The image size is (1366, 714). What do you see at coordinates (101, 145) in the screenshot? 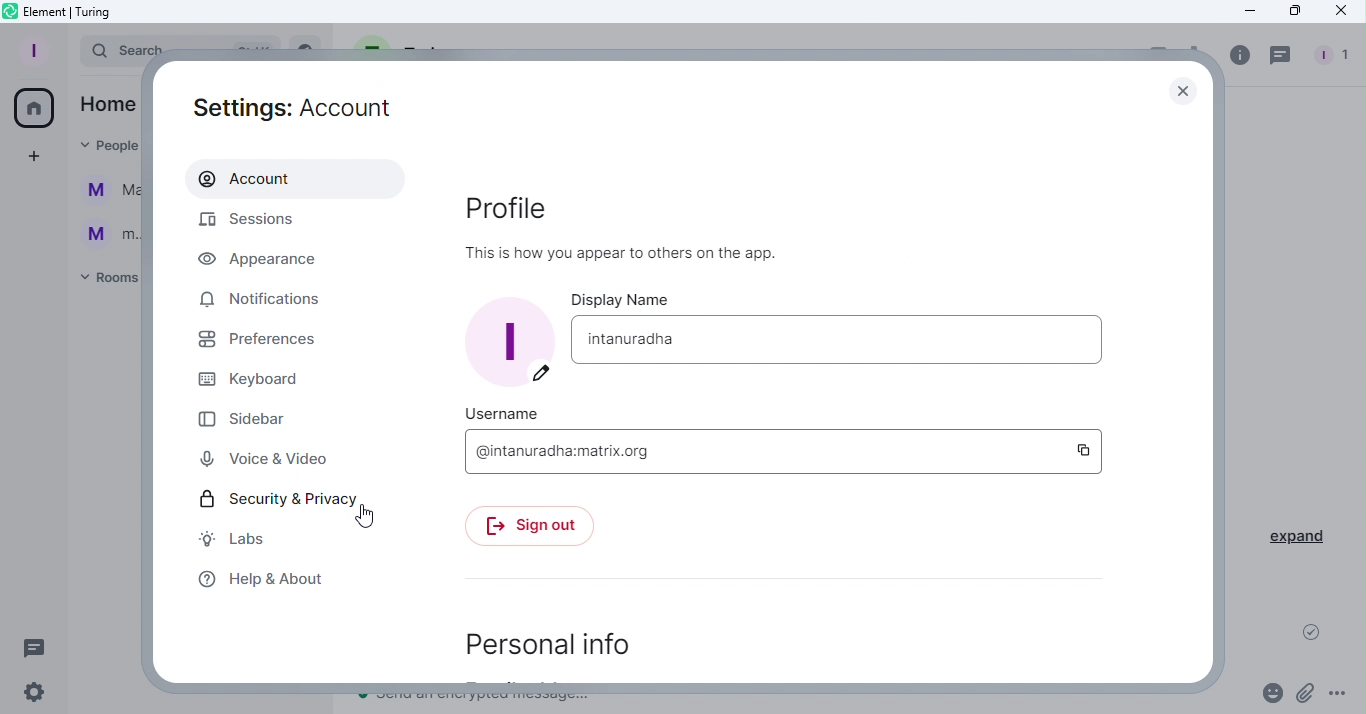
I see `People` at bounding box center [101, 145].